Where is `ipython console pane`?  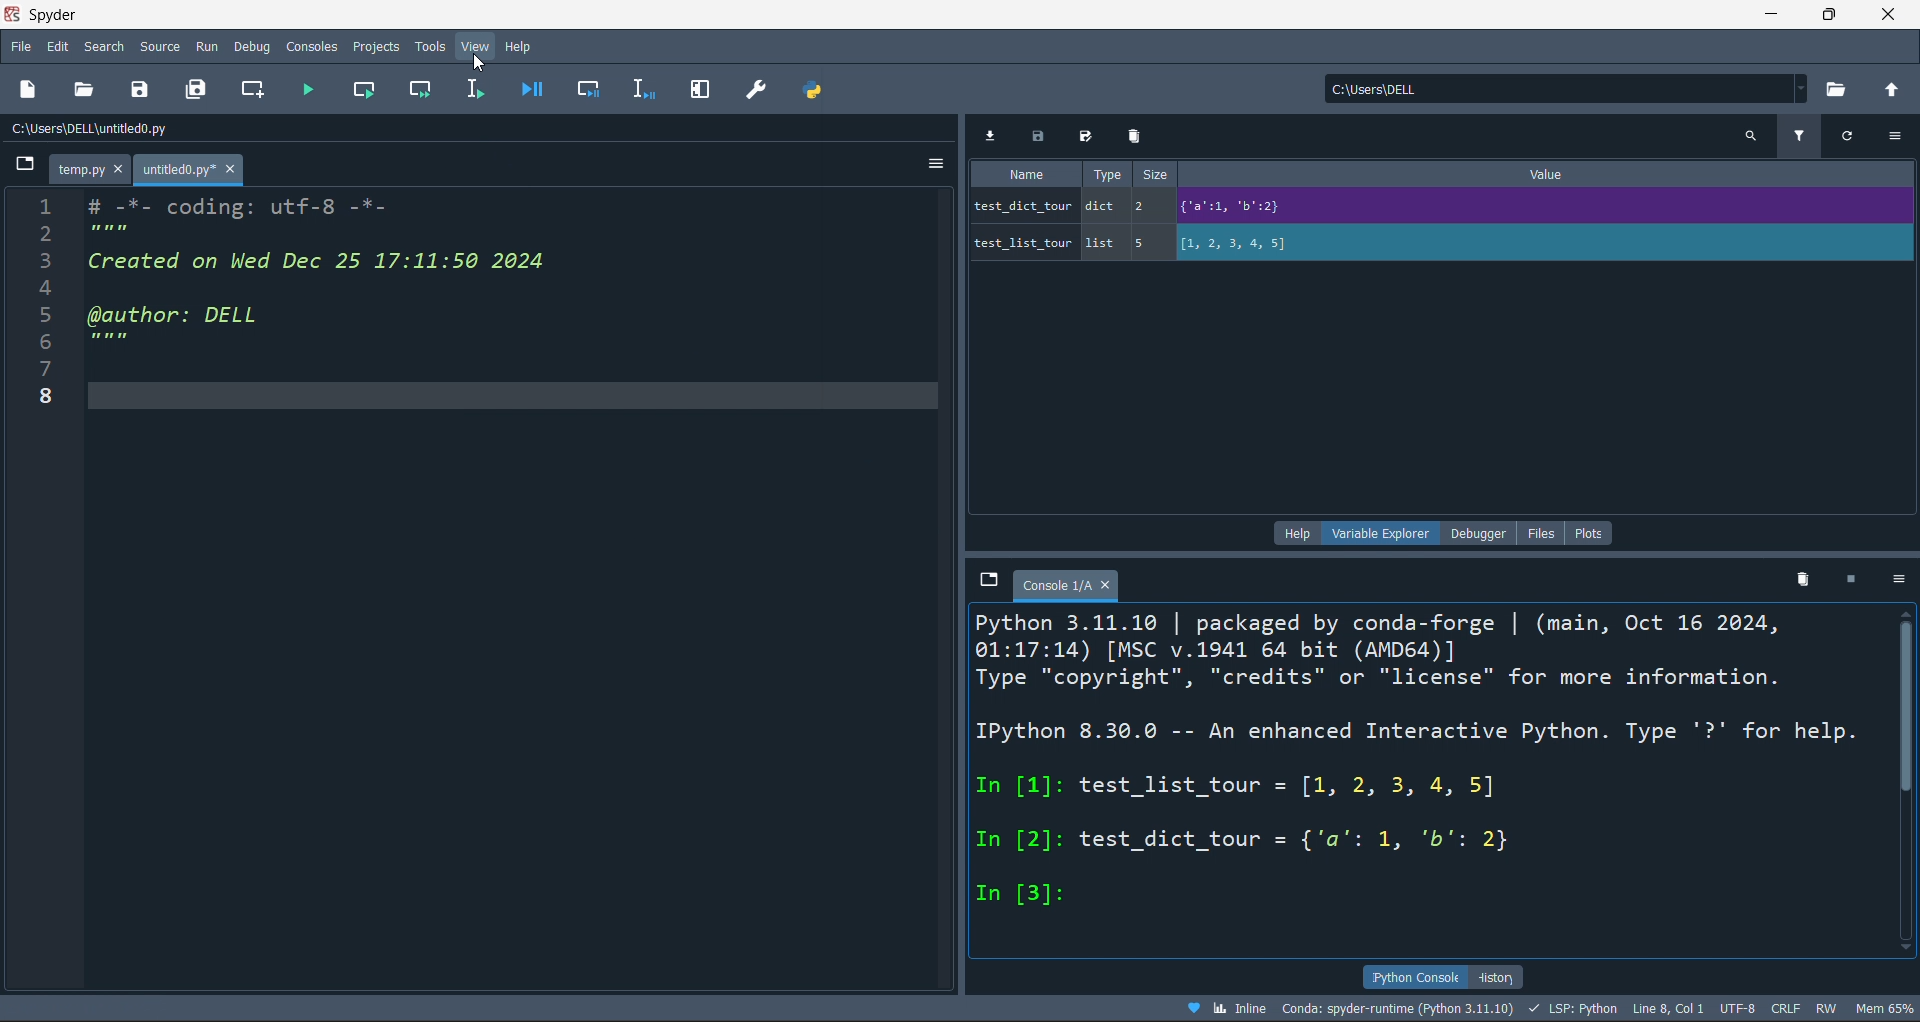
ipython console pane is located at coordinates (1428, 778).